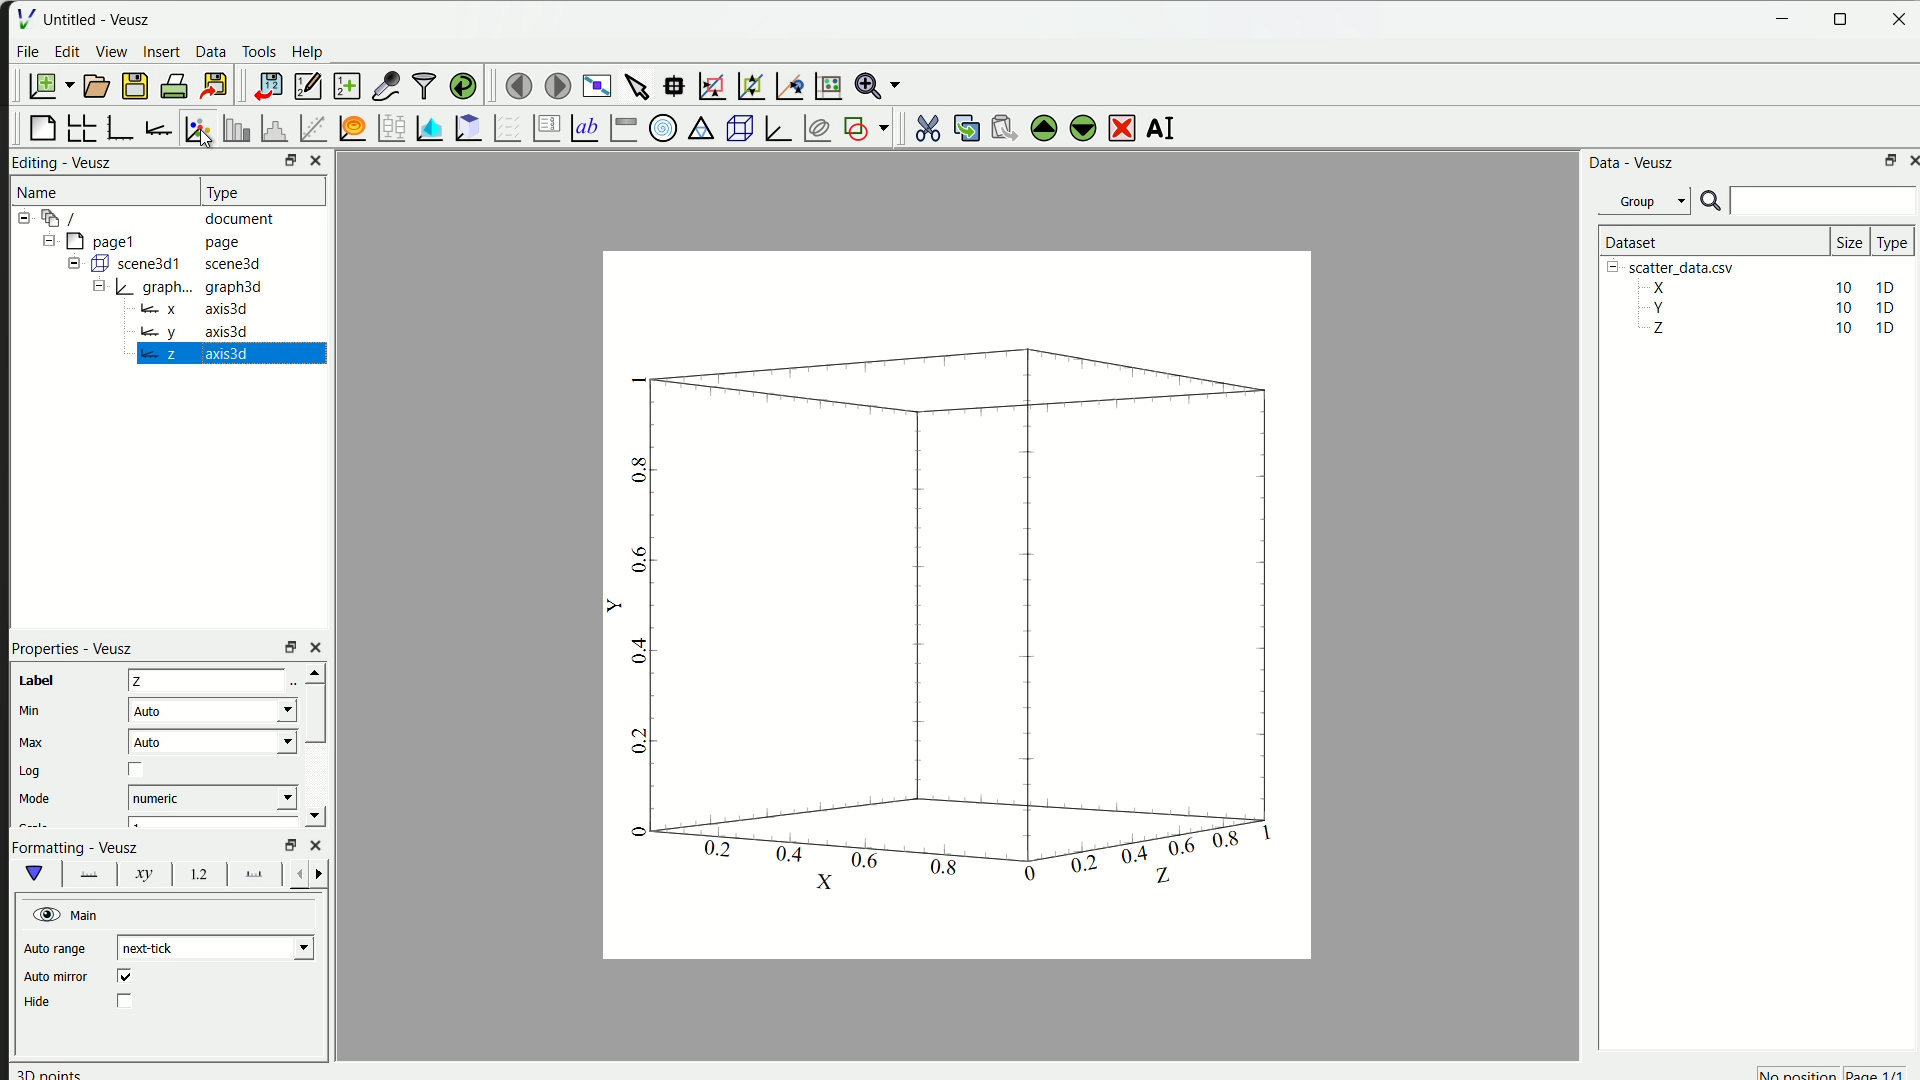  What do you see at coordinates (421, 84) in the screenshot?
I see `filter data` at bounding box center [421, 84].